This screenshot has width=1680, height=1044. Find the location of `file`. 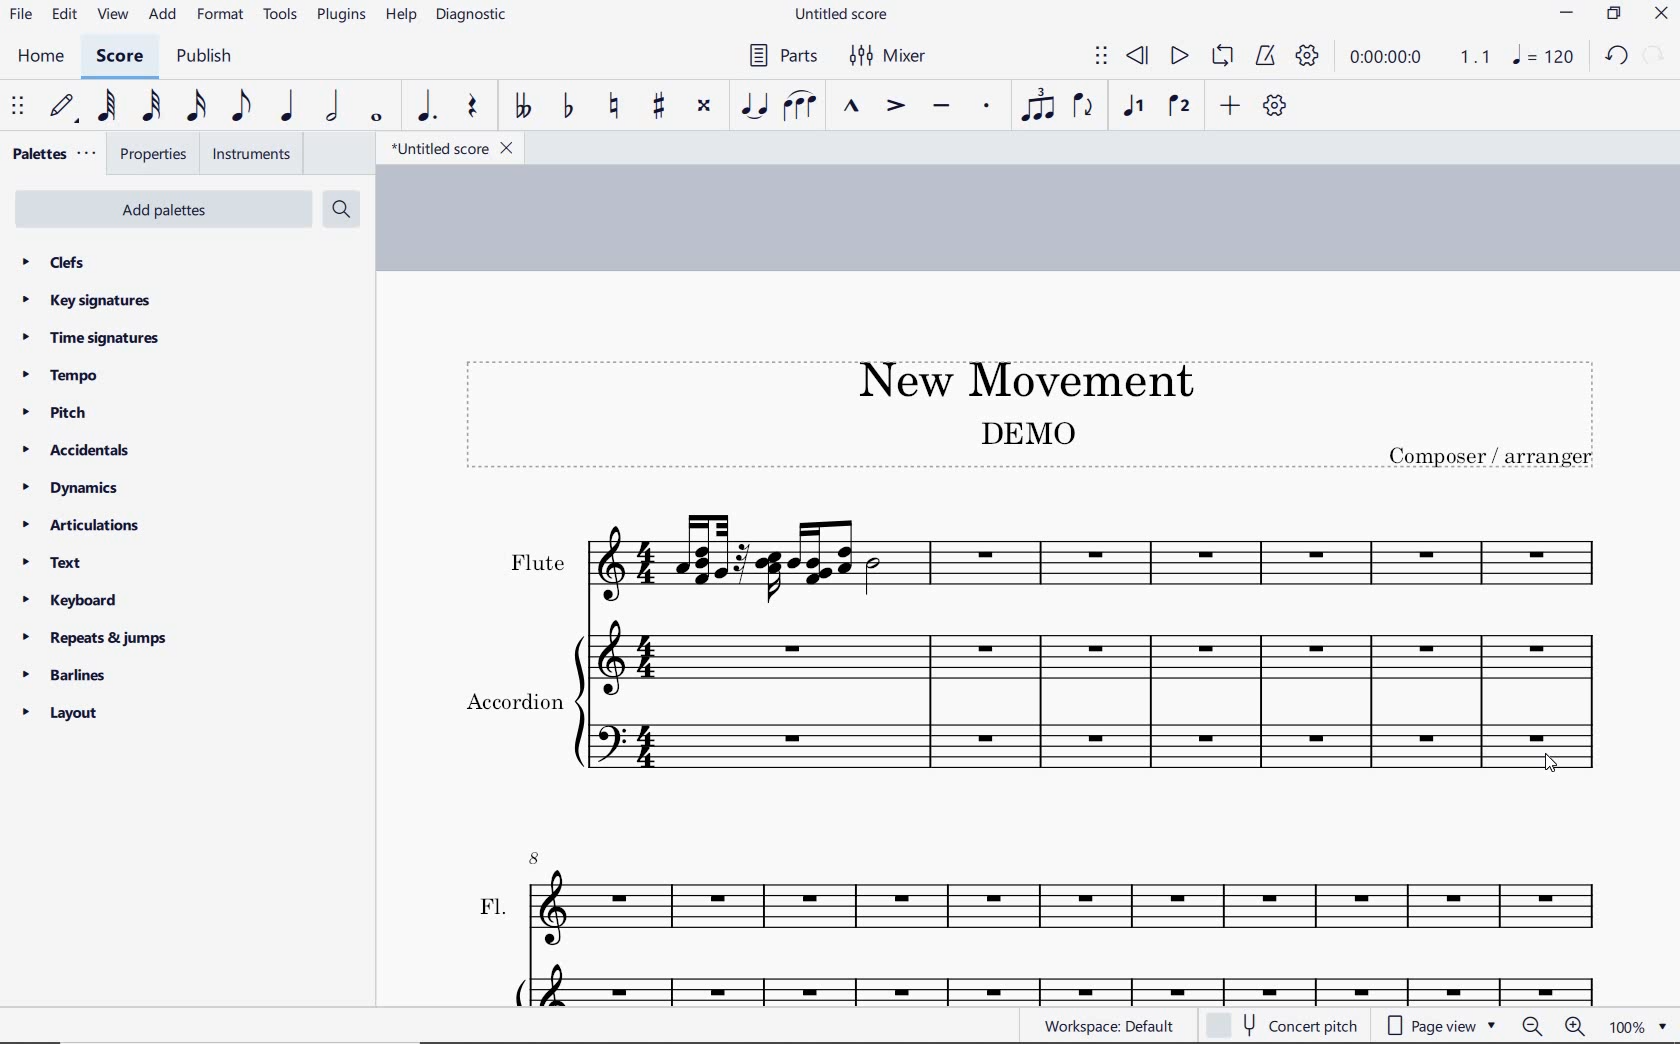

file is located at coordinates (20, 18).